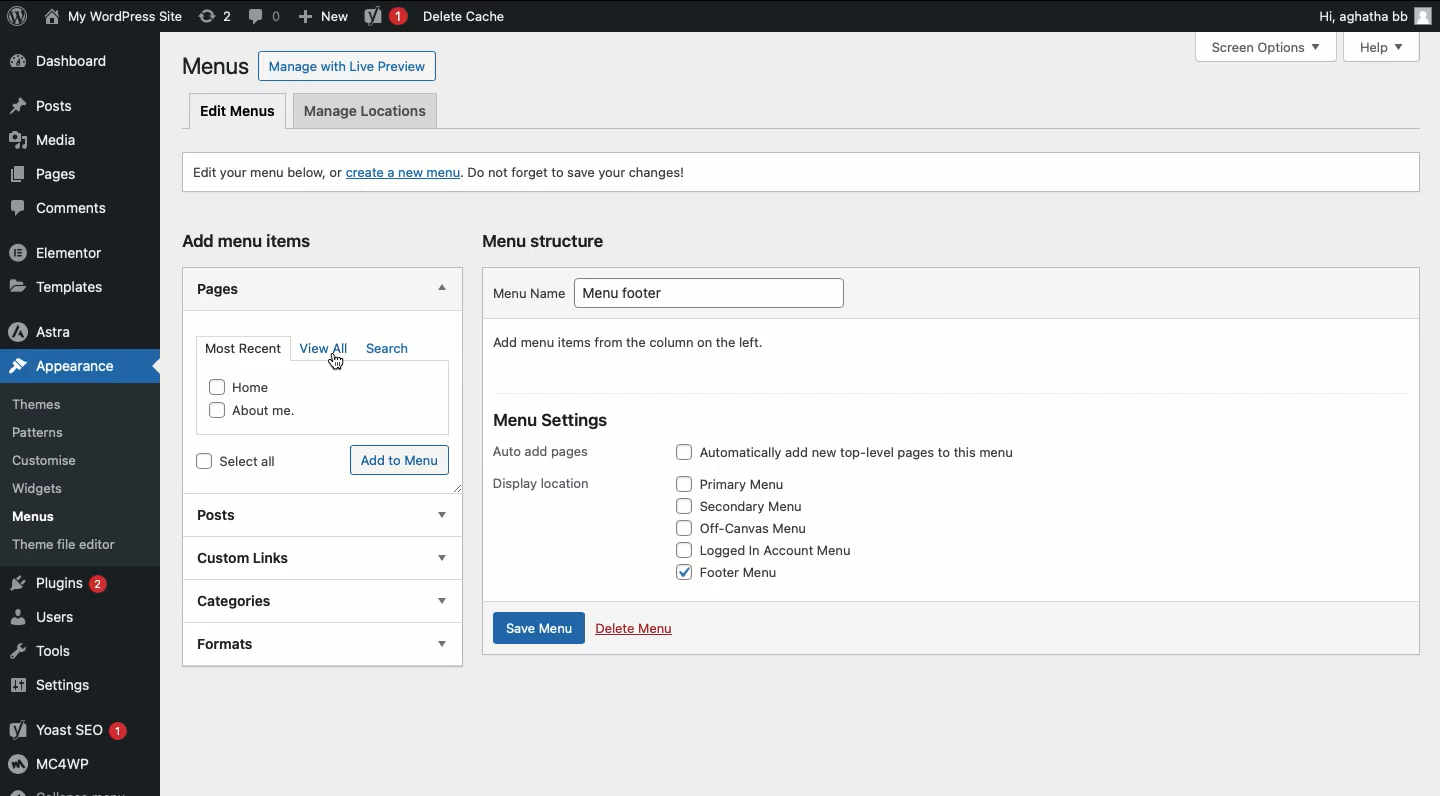 This screenshot has width=1440, height=796. Describe the element at coordinates (212, 66) in the screenshot. I see `Menus` at that location.